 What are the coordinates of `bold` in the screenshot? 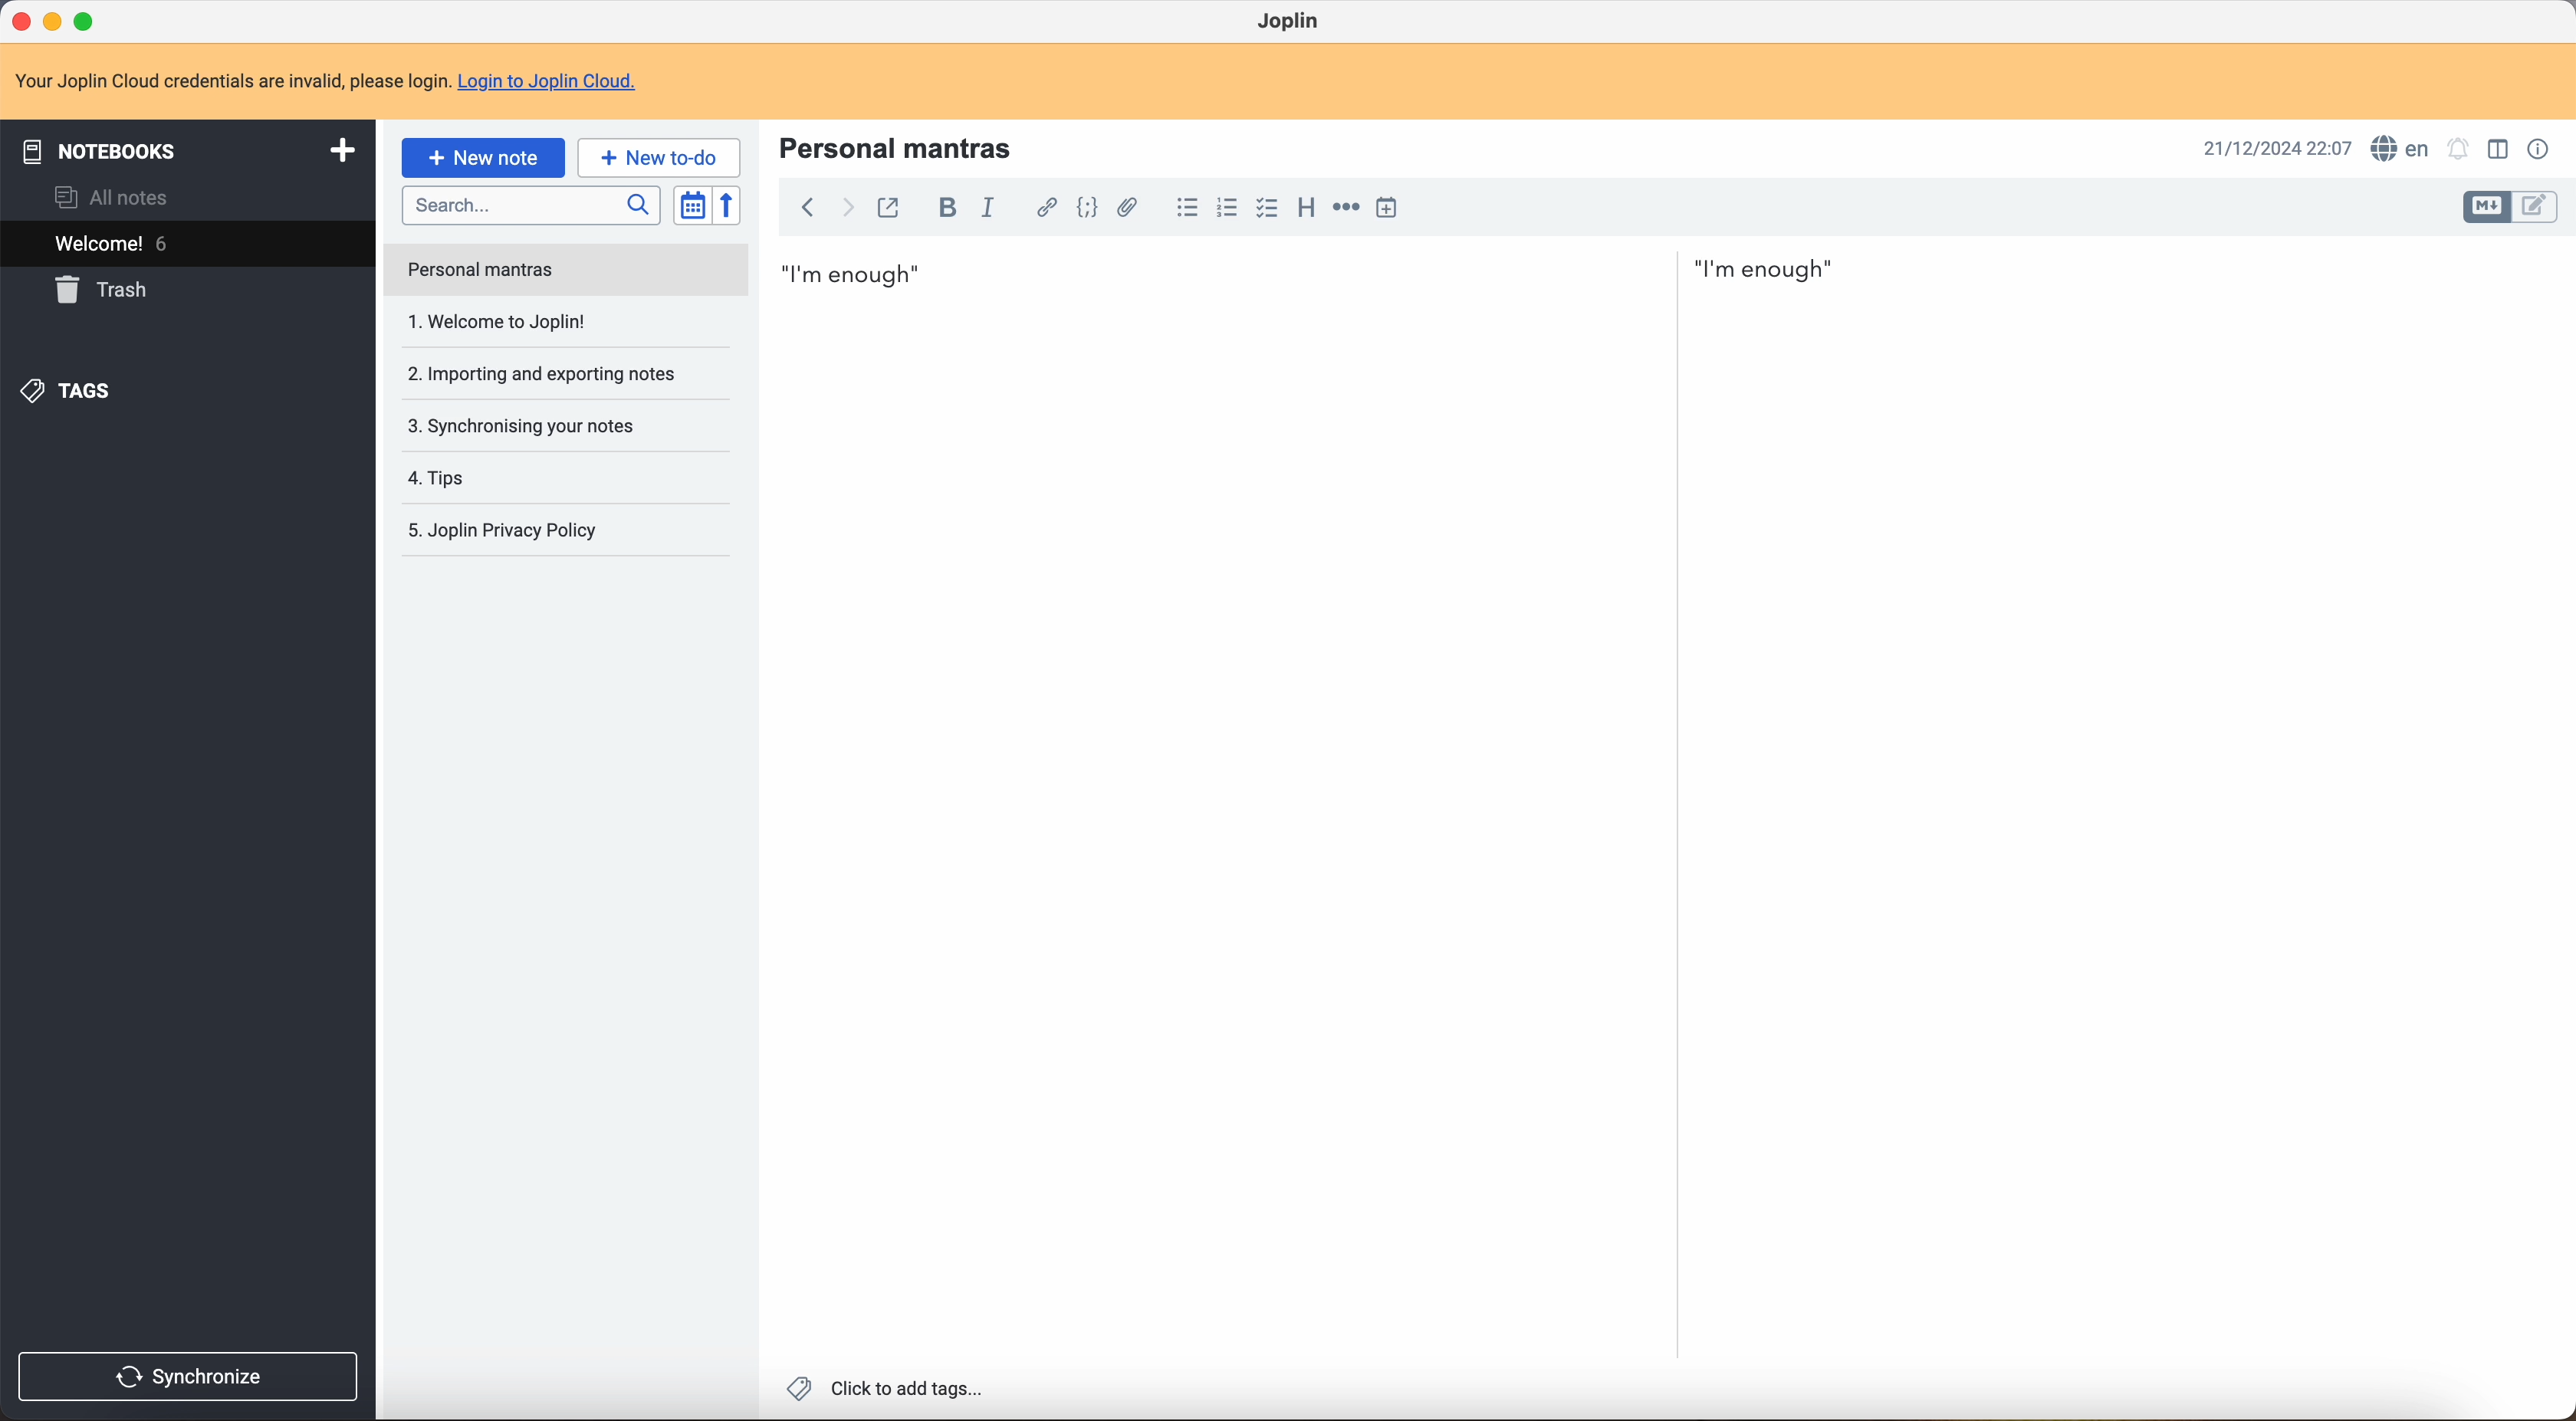 It's located at (950, 207).